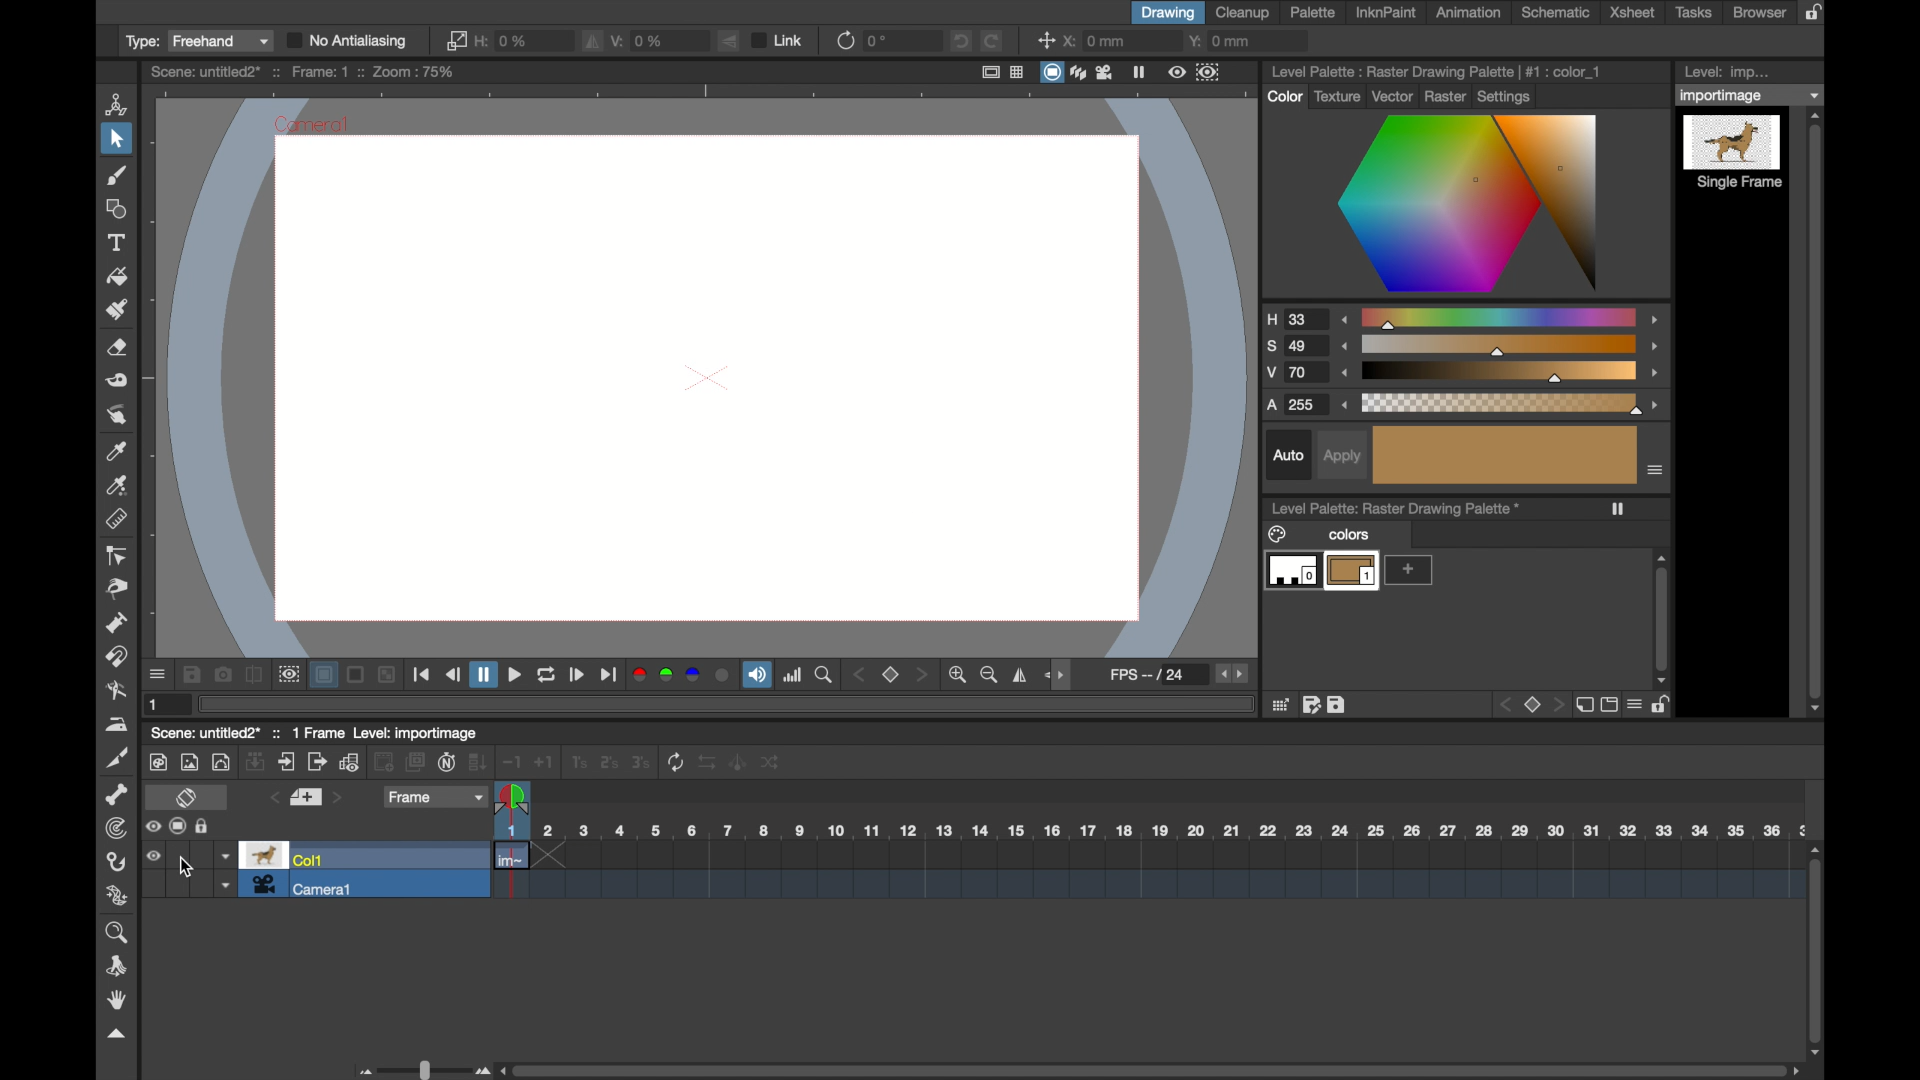  Describe the element at coordinates (877, 41) in the screenshot. I see `0` at that location.